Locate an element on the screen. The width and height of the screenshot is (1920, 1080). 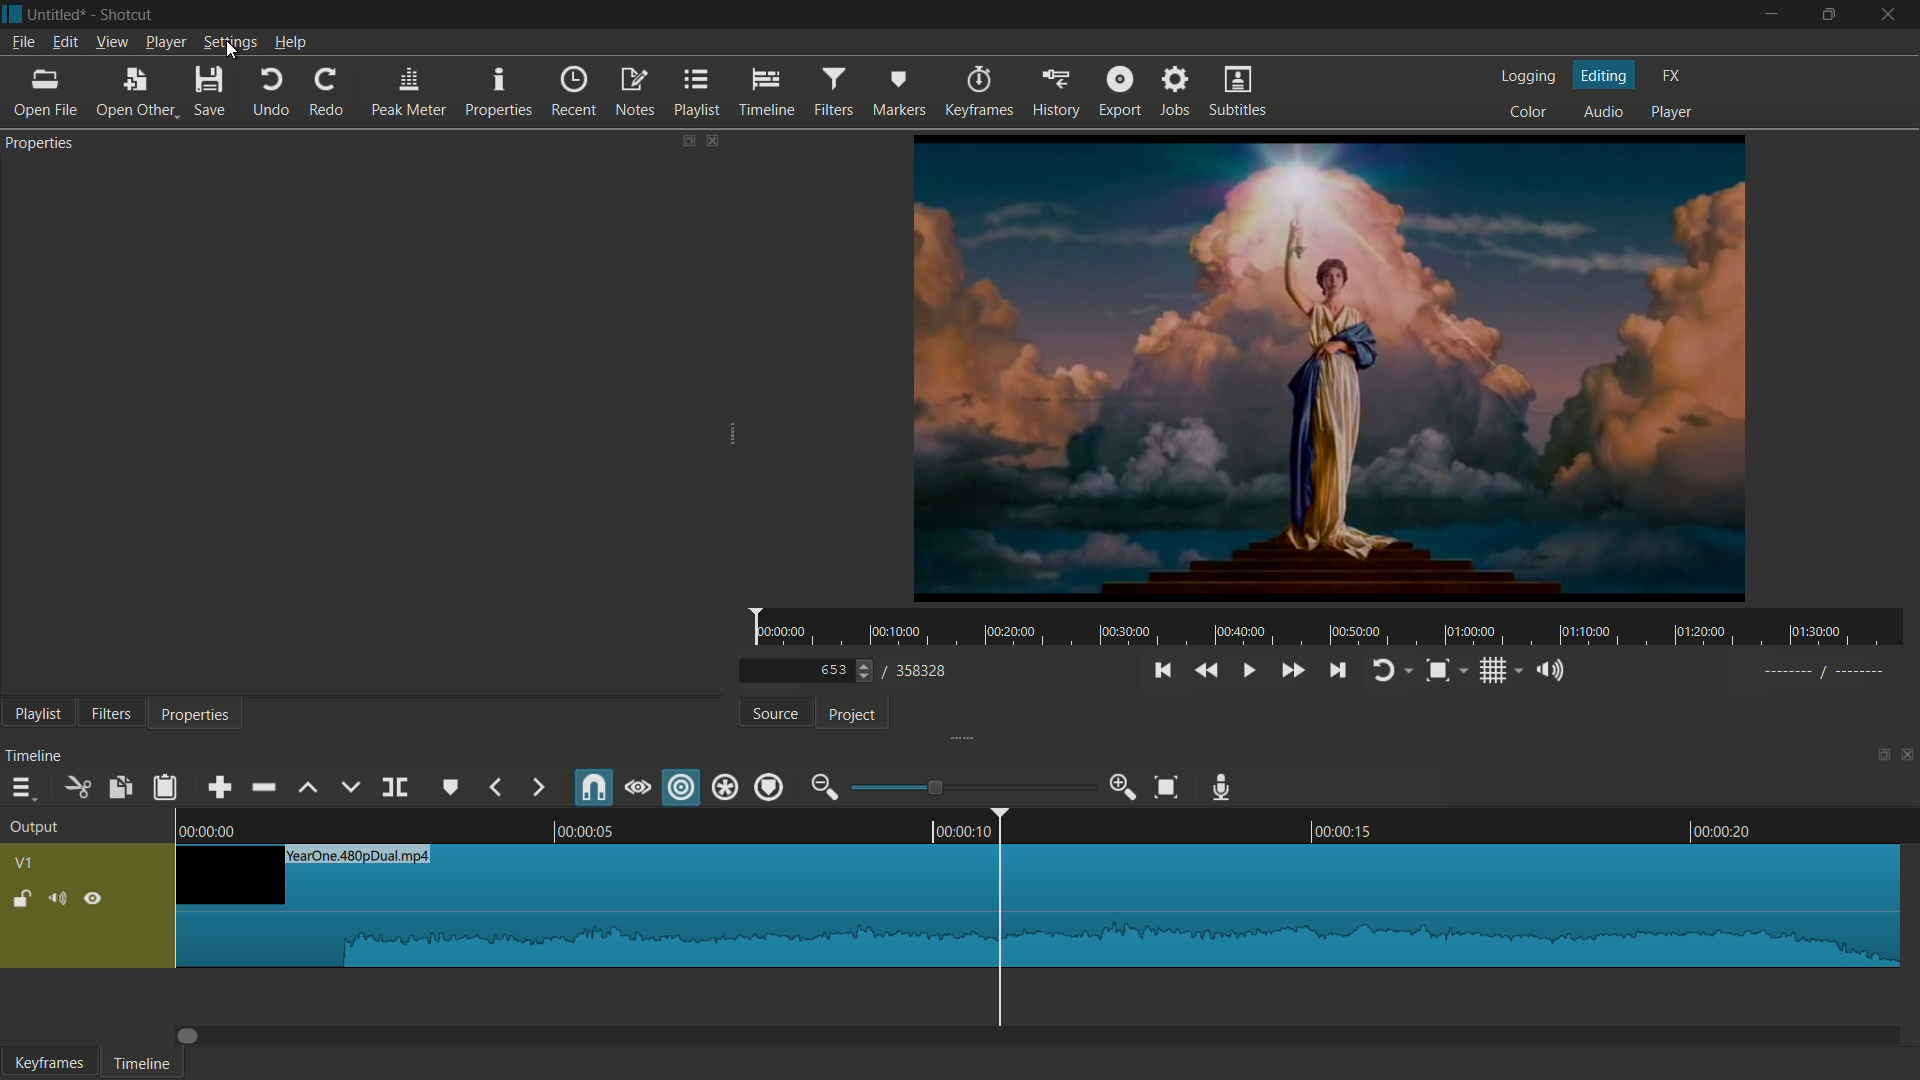
previous marker is located at coordinates (496, 788).